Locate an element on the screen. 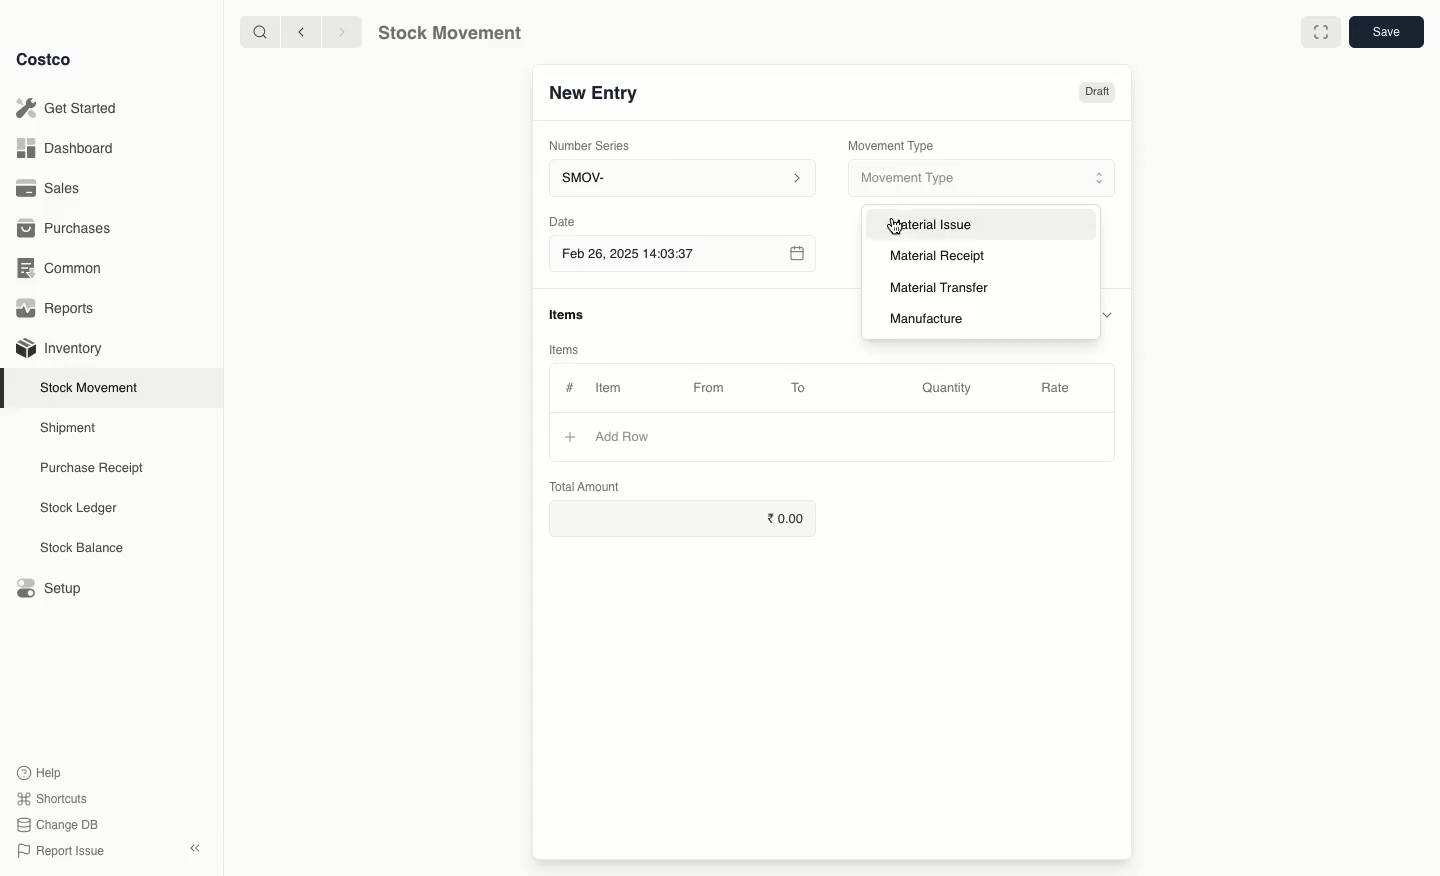 The width and height of the screenshot is (1440, 876). Date is located at coordinates (561, 221).